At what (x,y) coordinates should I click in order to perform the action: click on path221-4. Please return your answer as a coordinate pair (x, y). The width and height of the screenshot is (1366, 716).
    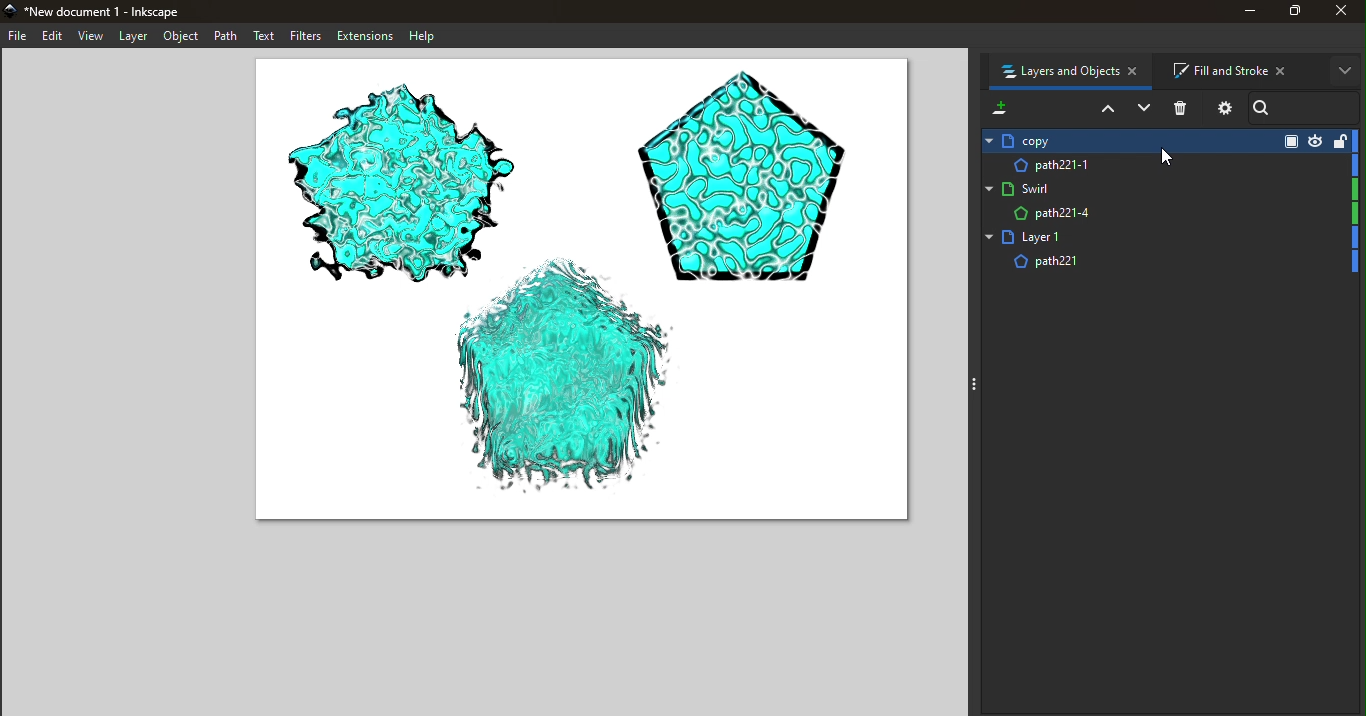
    Looking at the image, I should click on (1170, 214).